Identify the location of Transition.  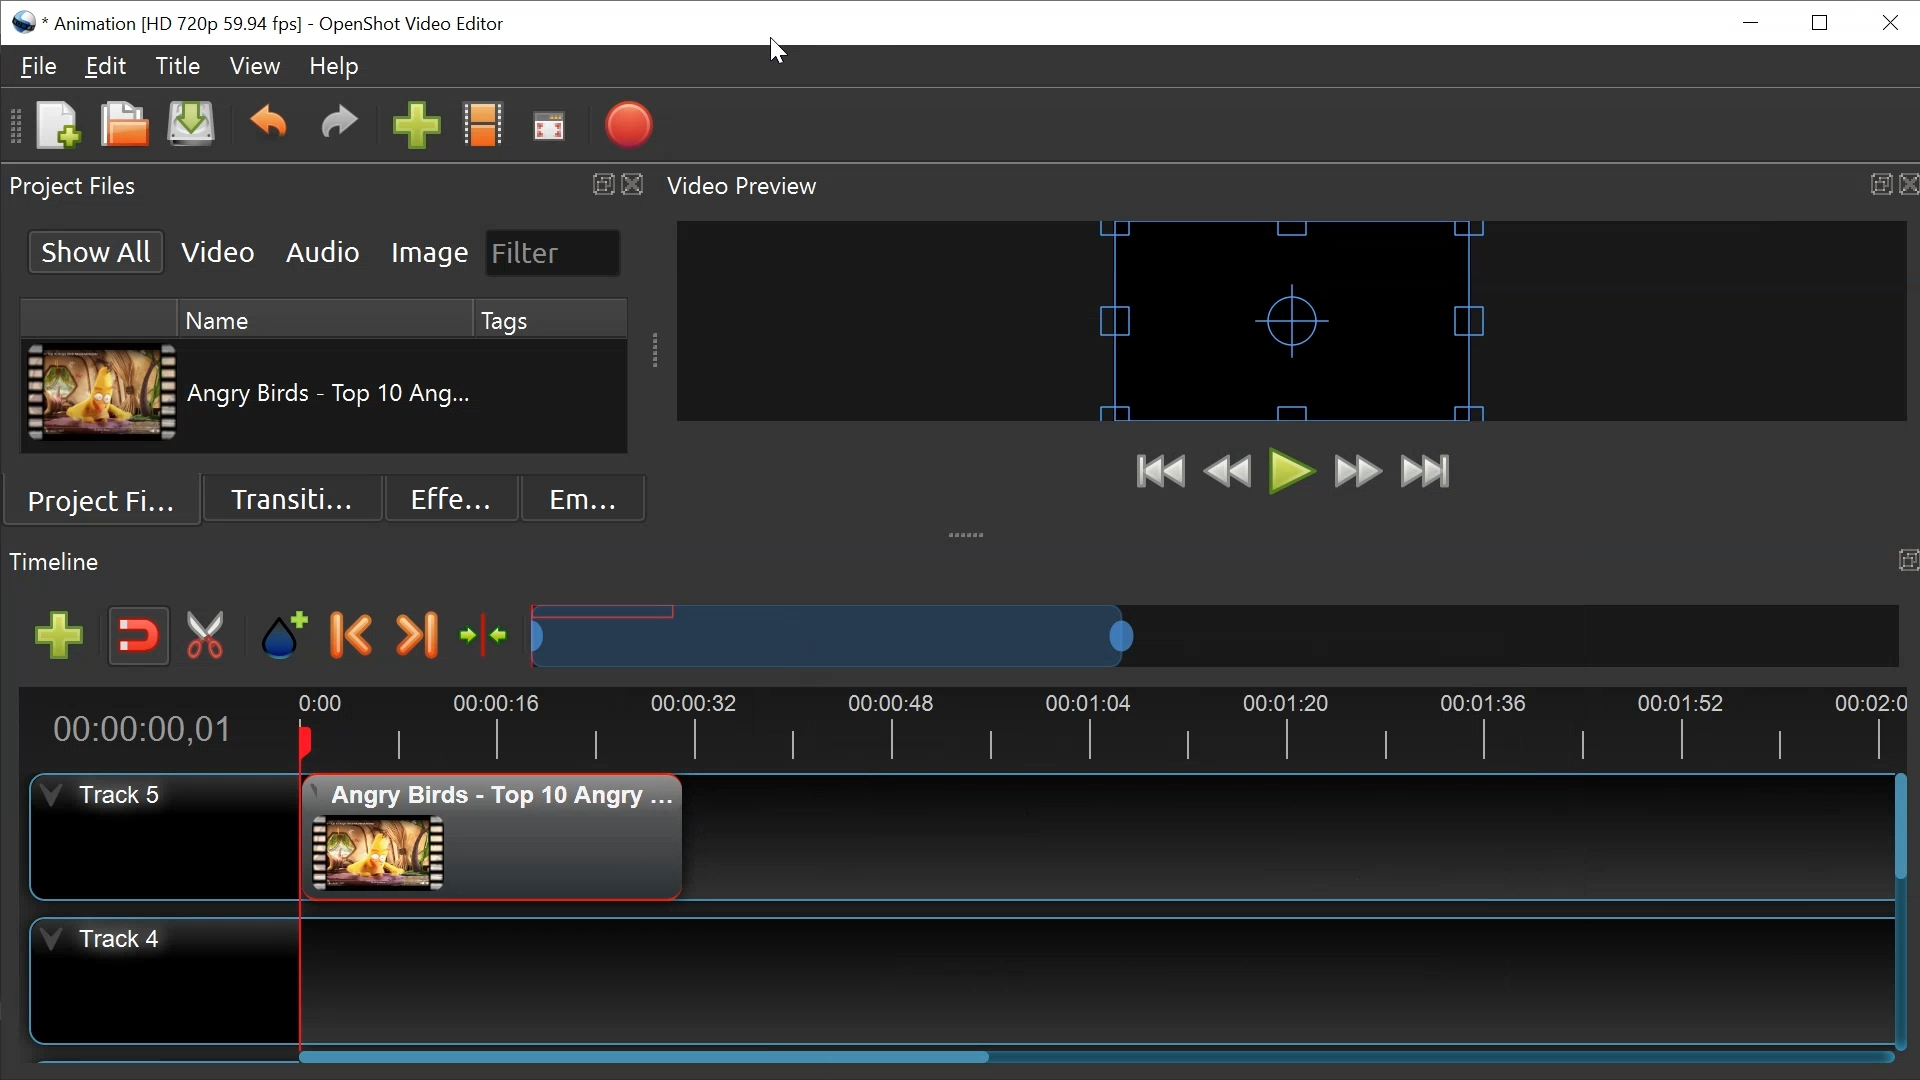
(293, 499).